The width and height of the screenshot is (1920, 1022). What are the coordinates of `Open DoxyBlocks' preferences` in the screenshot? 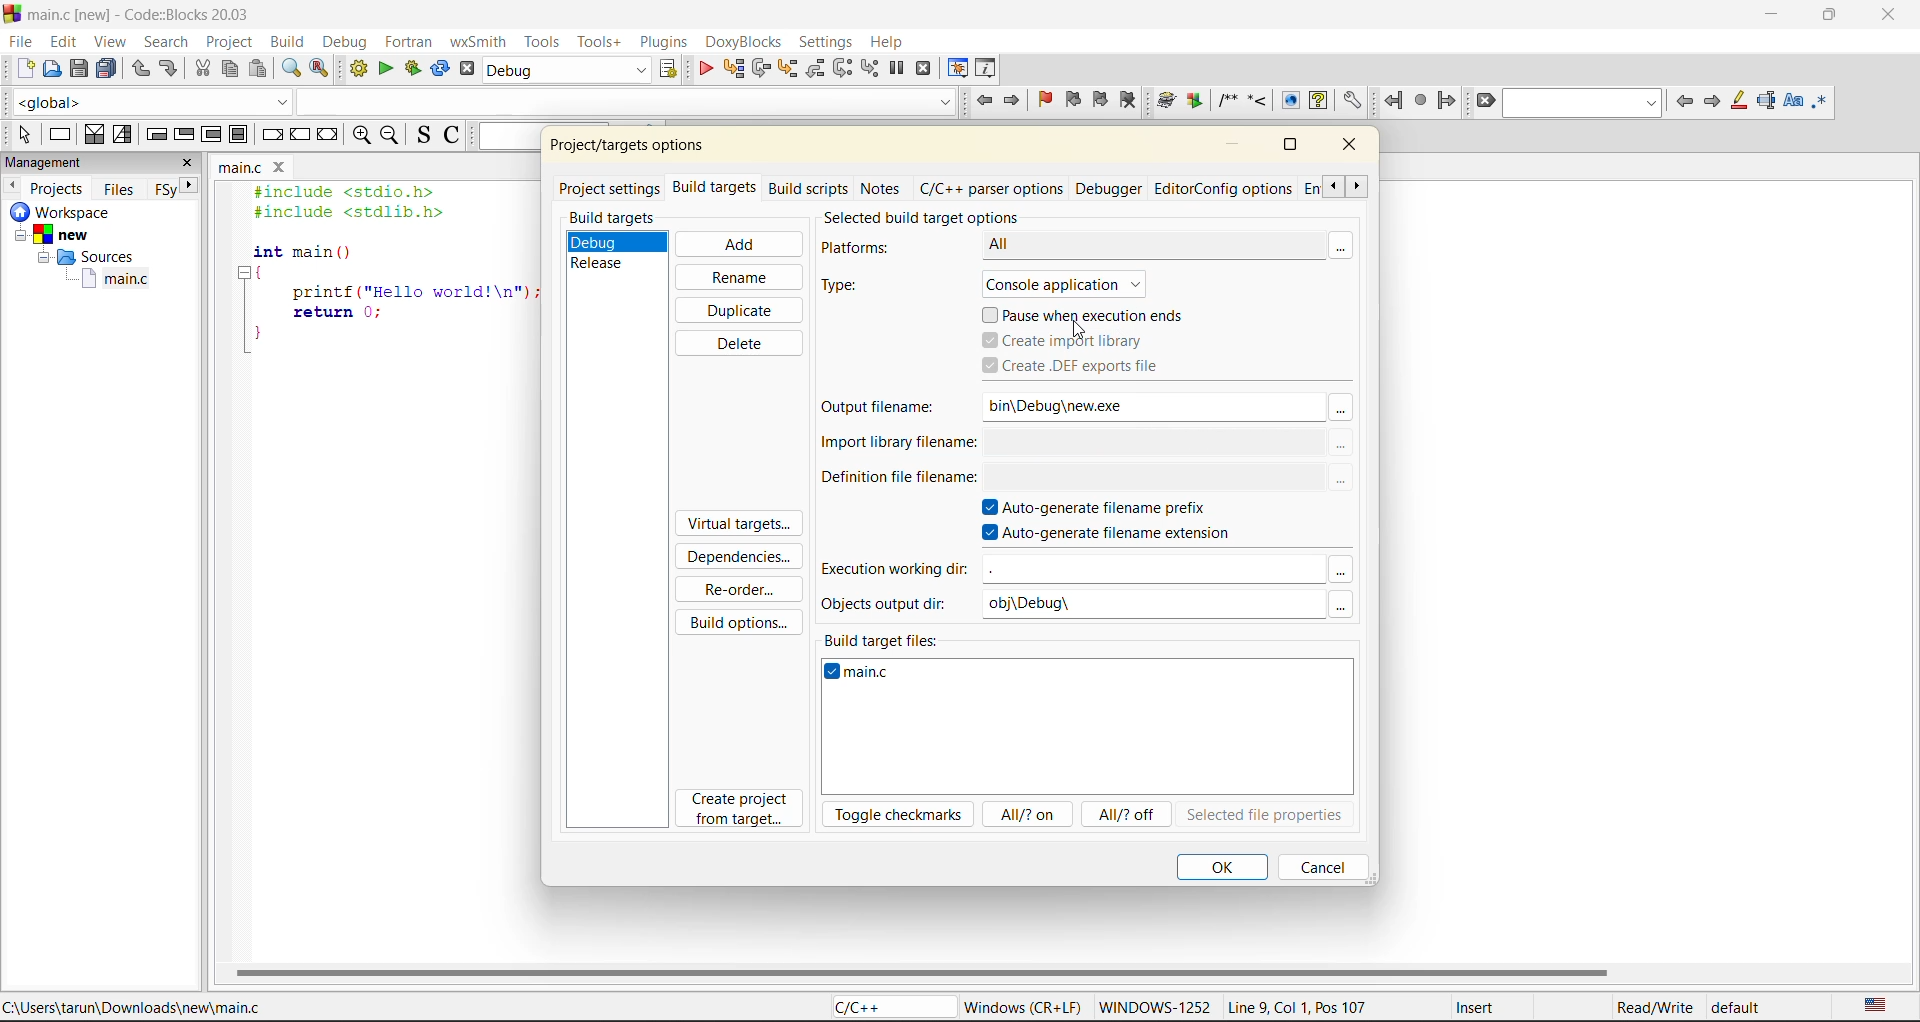 It's located at (1350, 101).